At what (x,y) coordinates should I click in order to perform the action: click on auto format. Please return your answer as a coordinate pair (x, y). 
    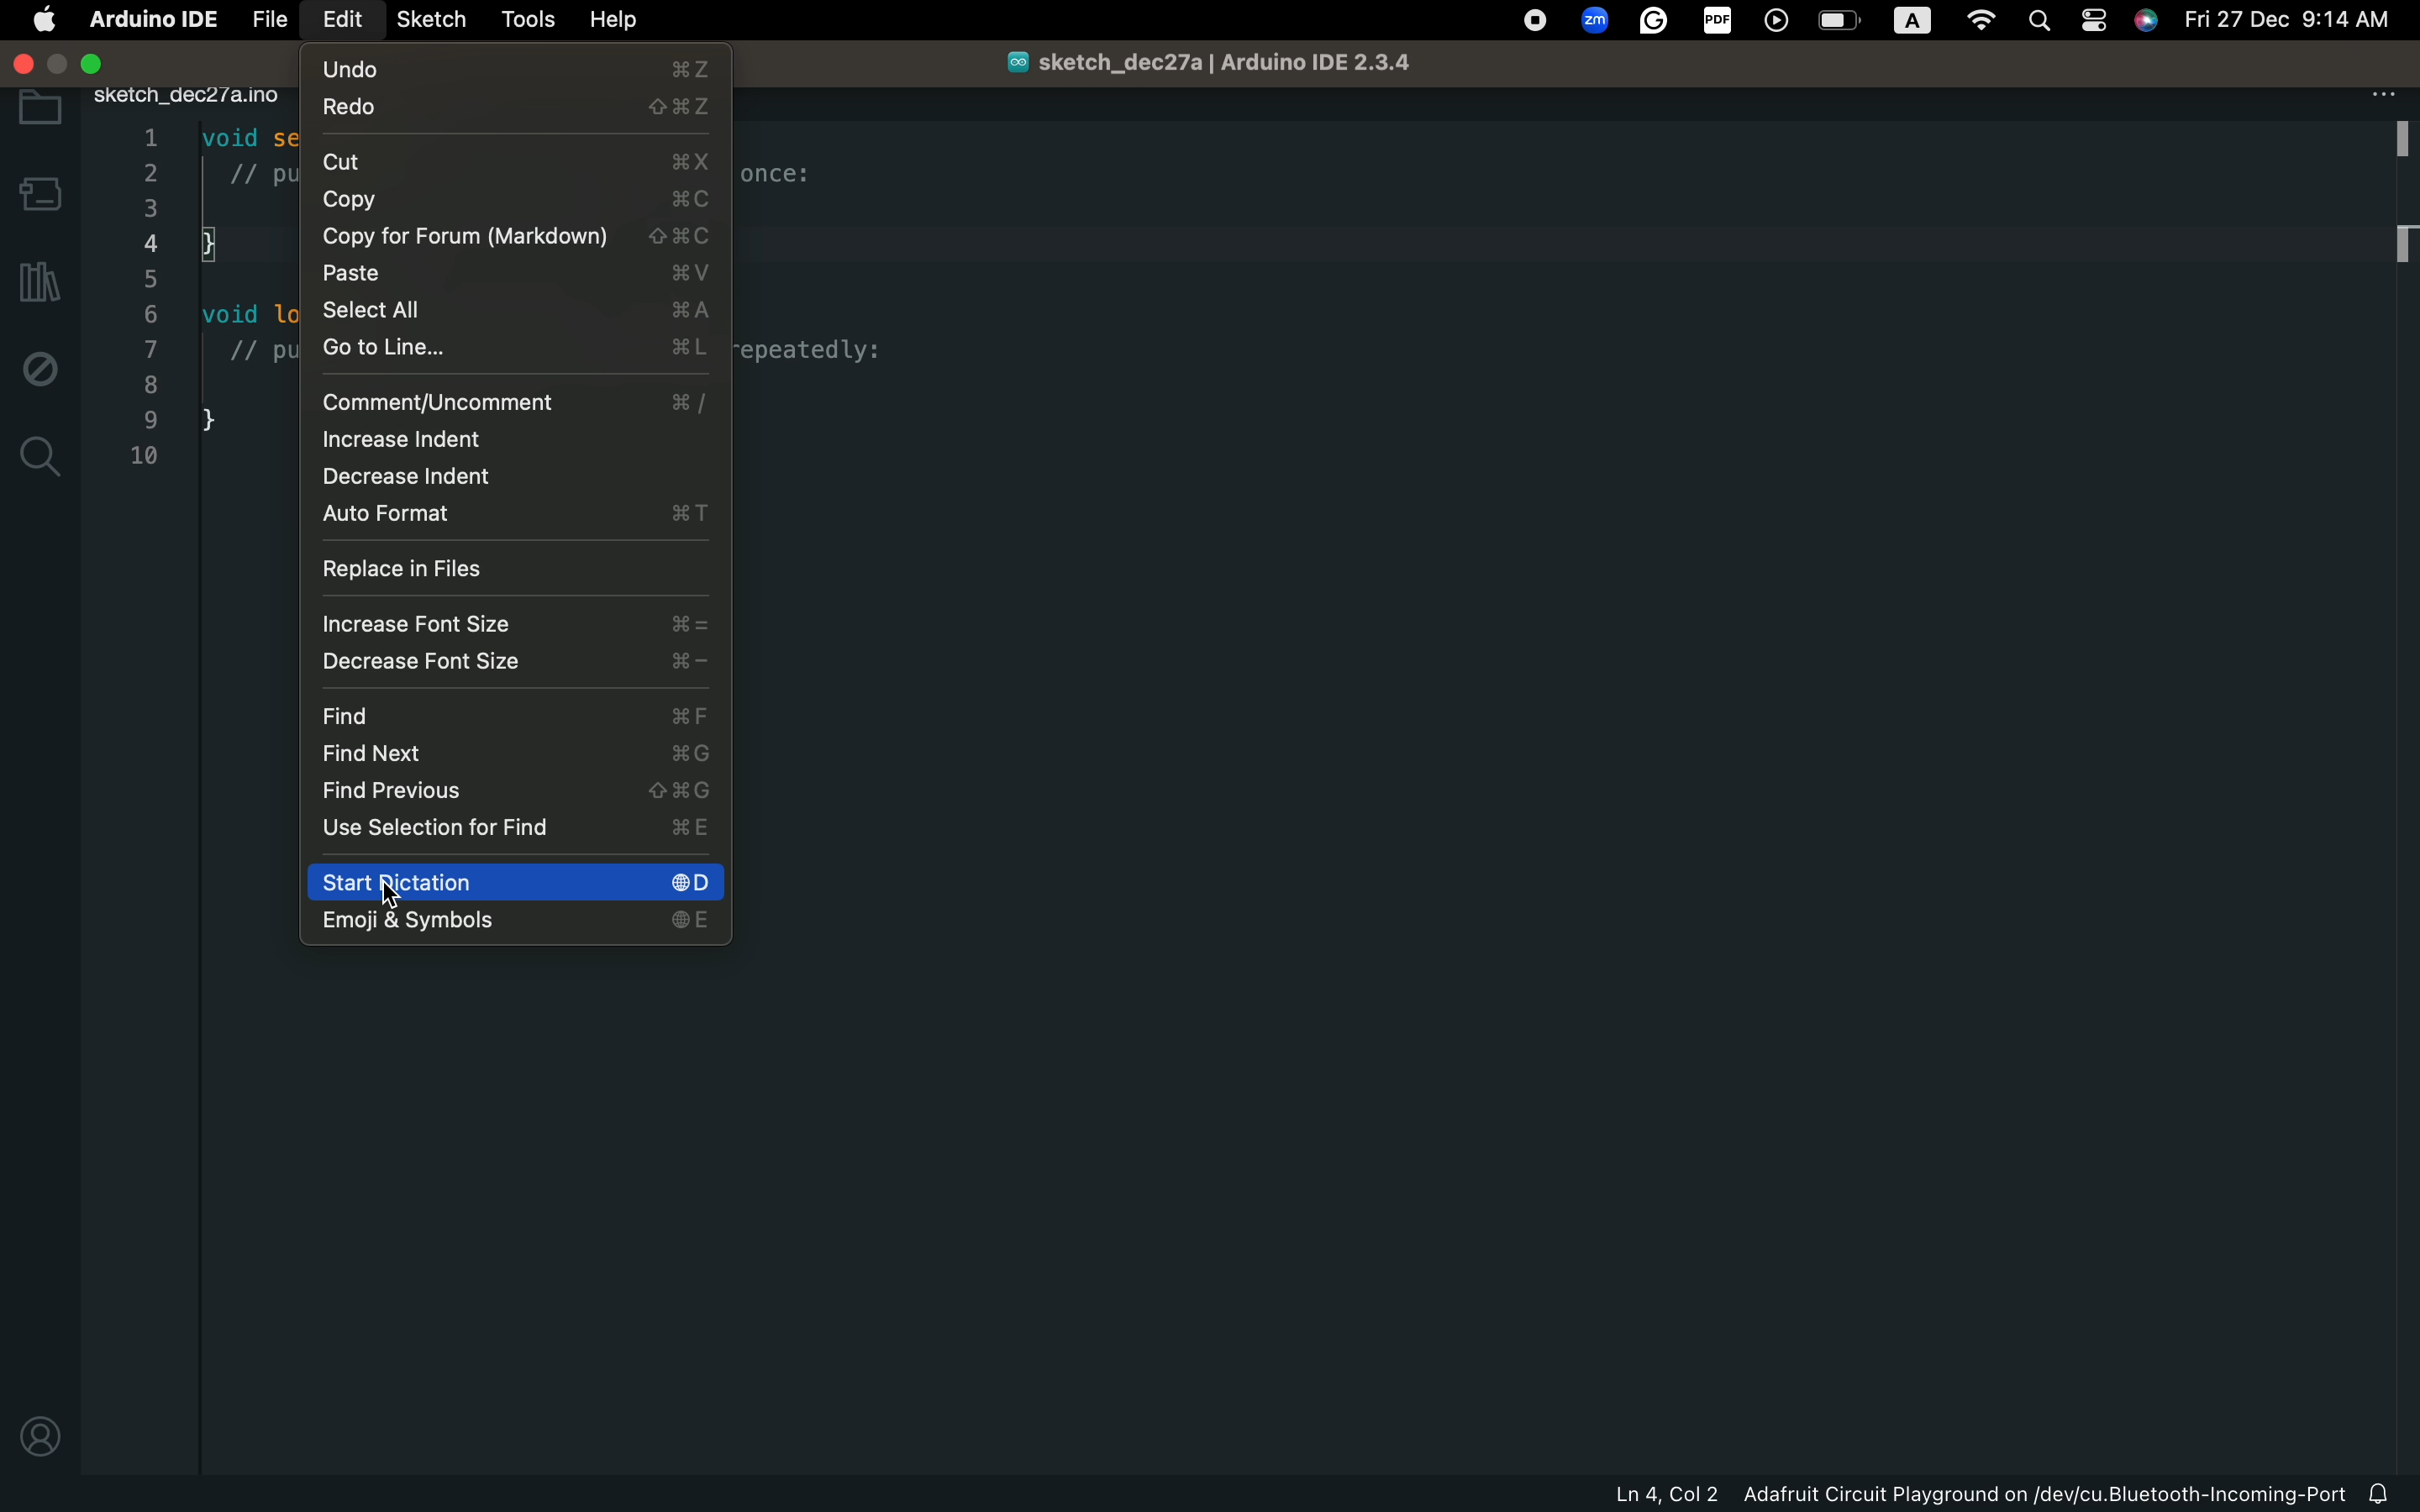
    Looking at the image, I should click on (513, 514).